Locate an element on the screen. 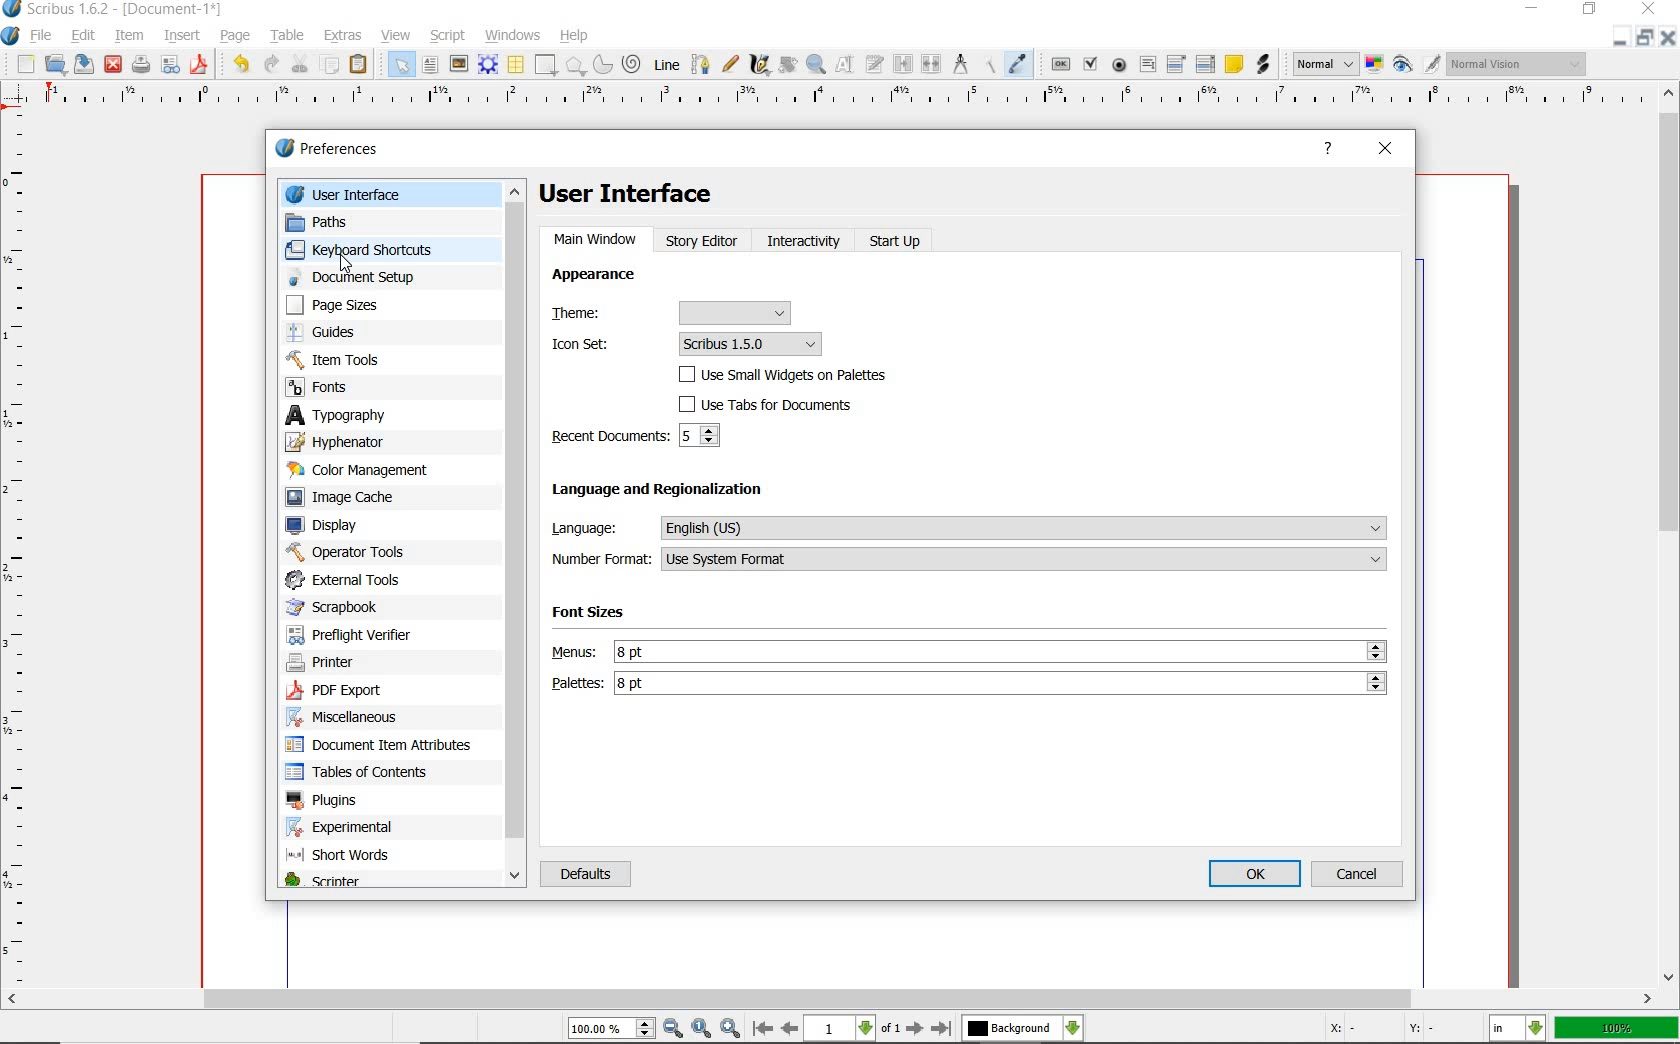  edit is located at coordinates (85, 35).